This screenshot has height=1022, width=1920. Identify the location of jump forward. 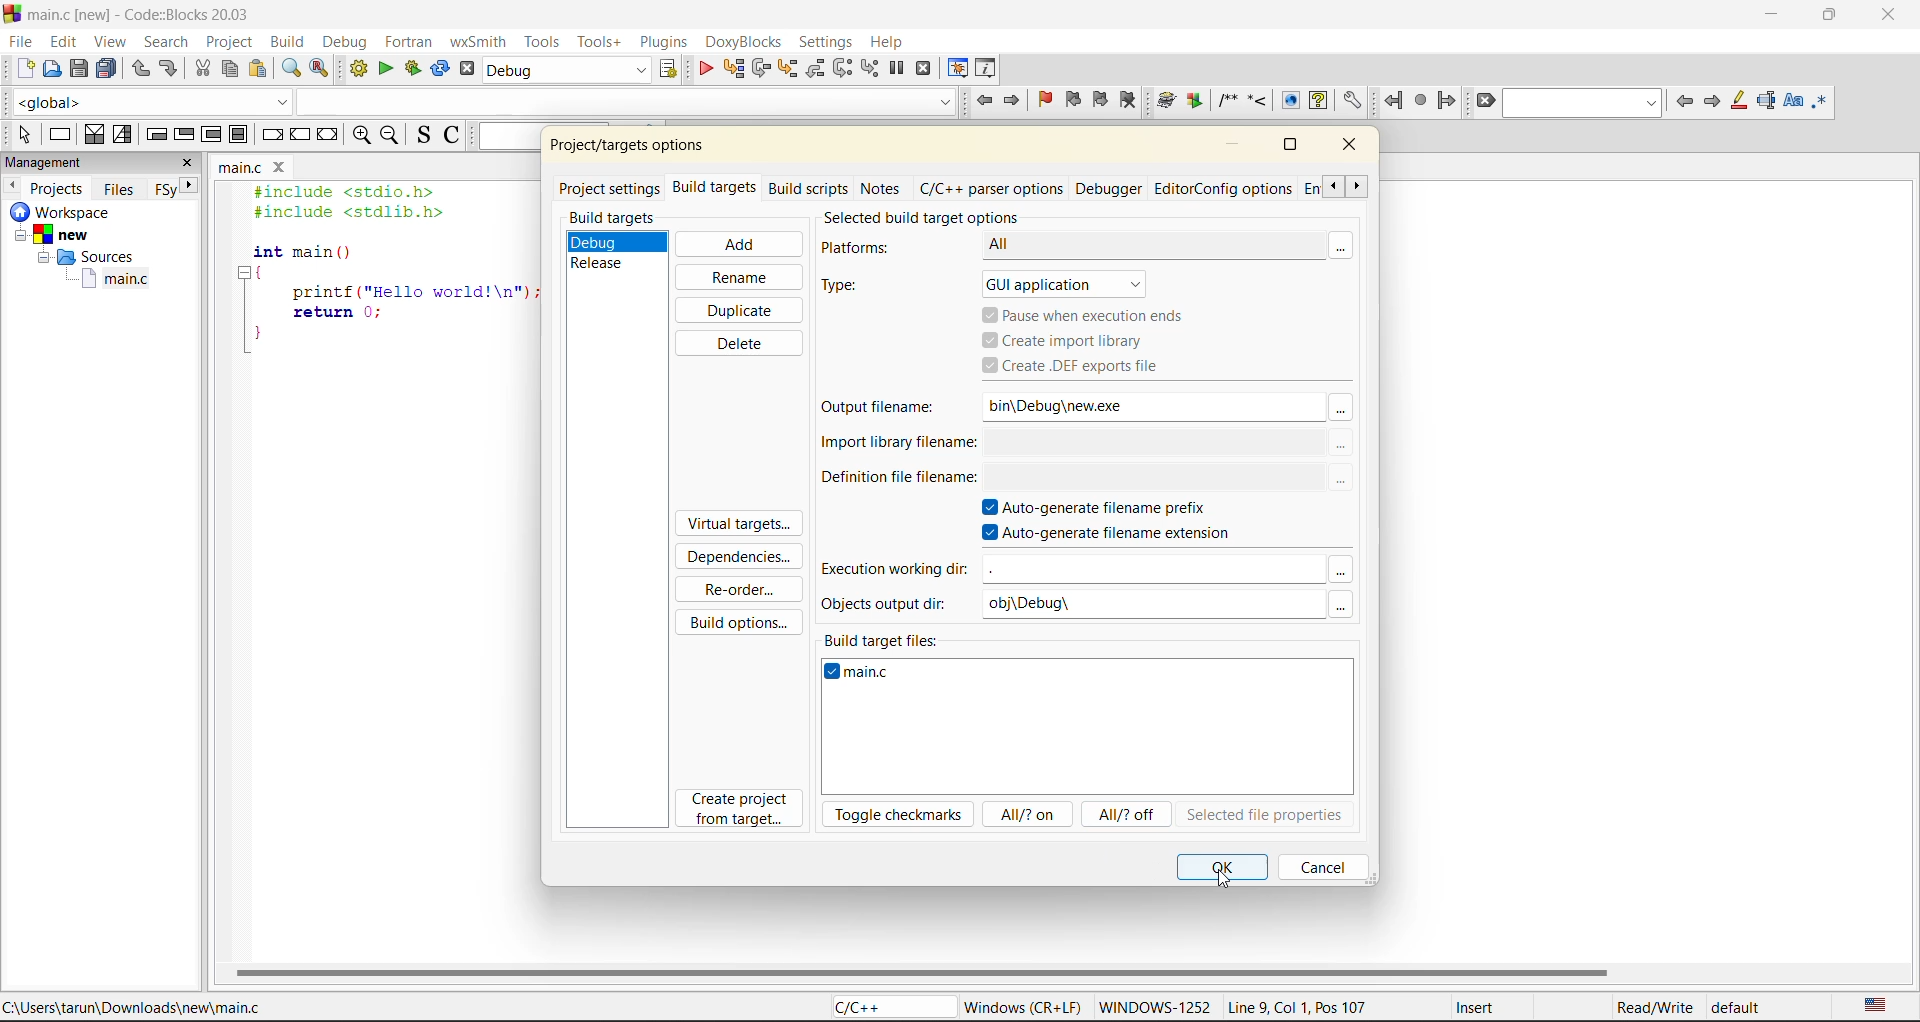
(1014, 103).